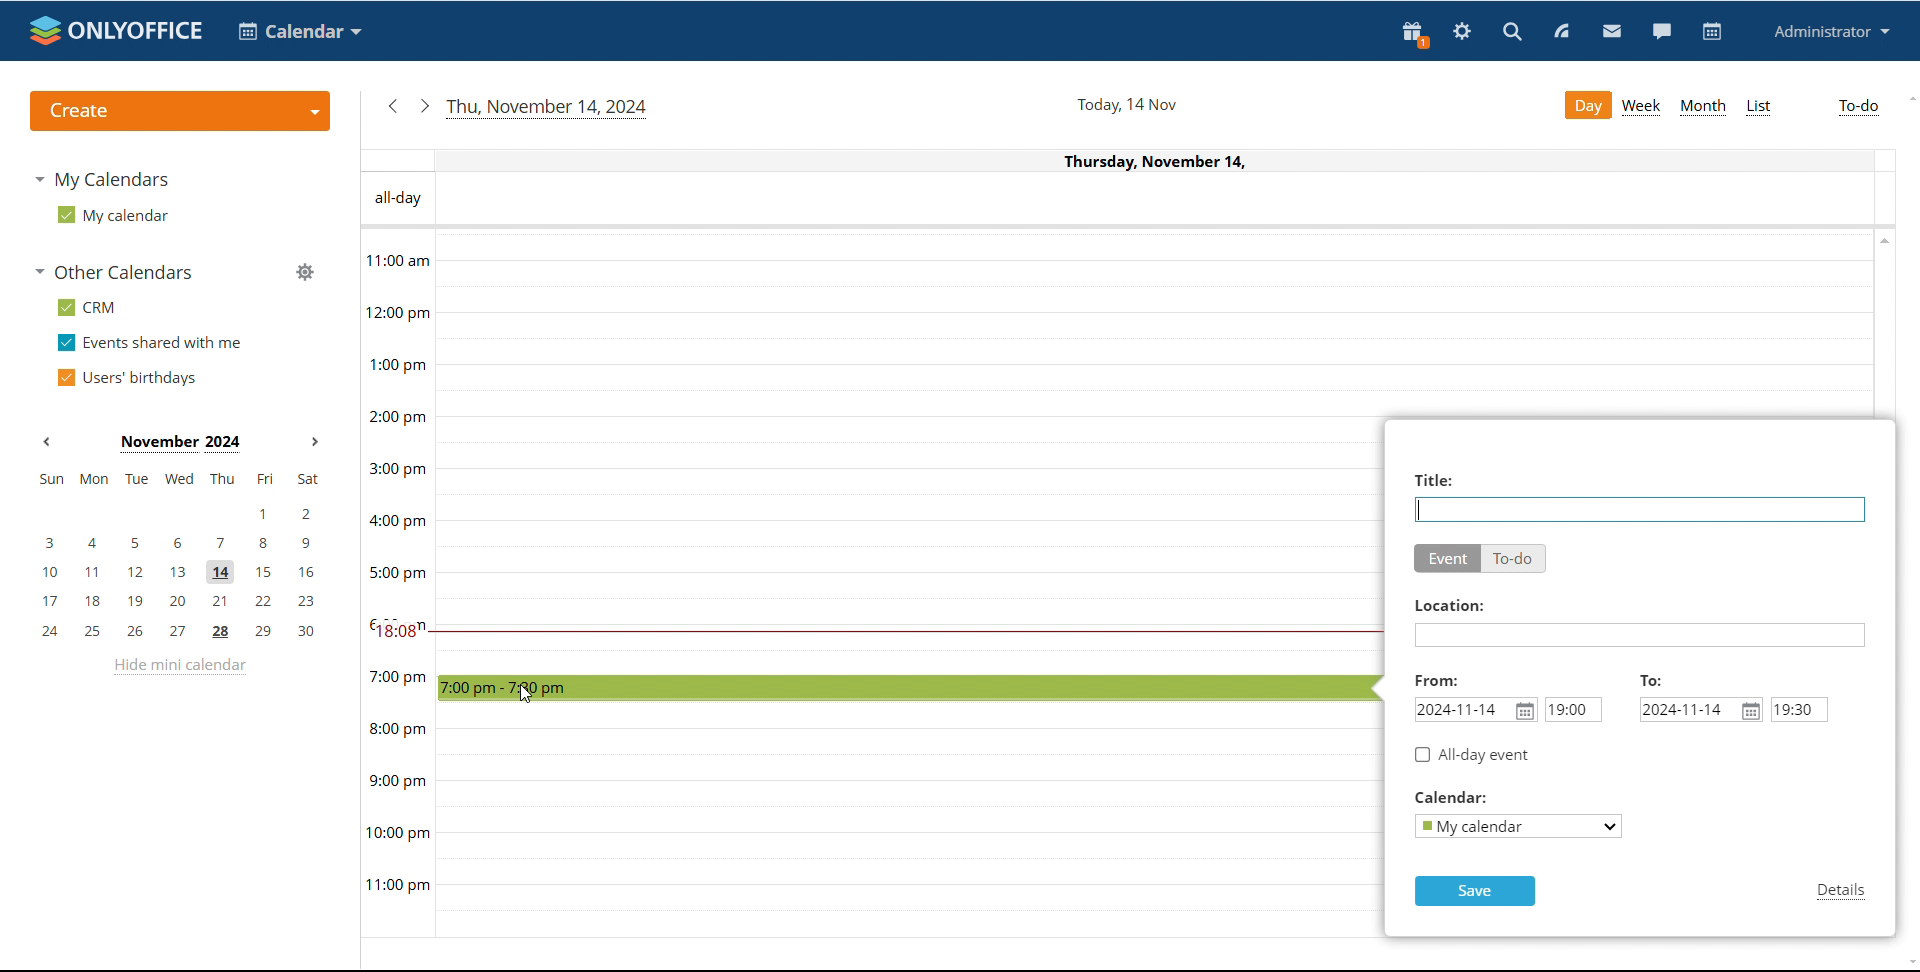  Describe the element at coordinates (1520, 826) in the screenshot. I see `select calendar` at that location.